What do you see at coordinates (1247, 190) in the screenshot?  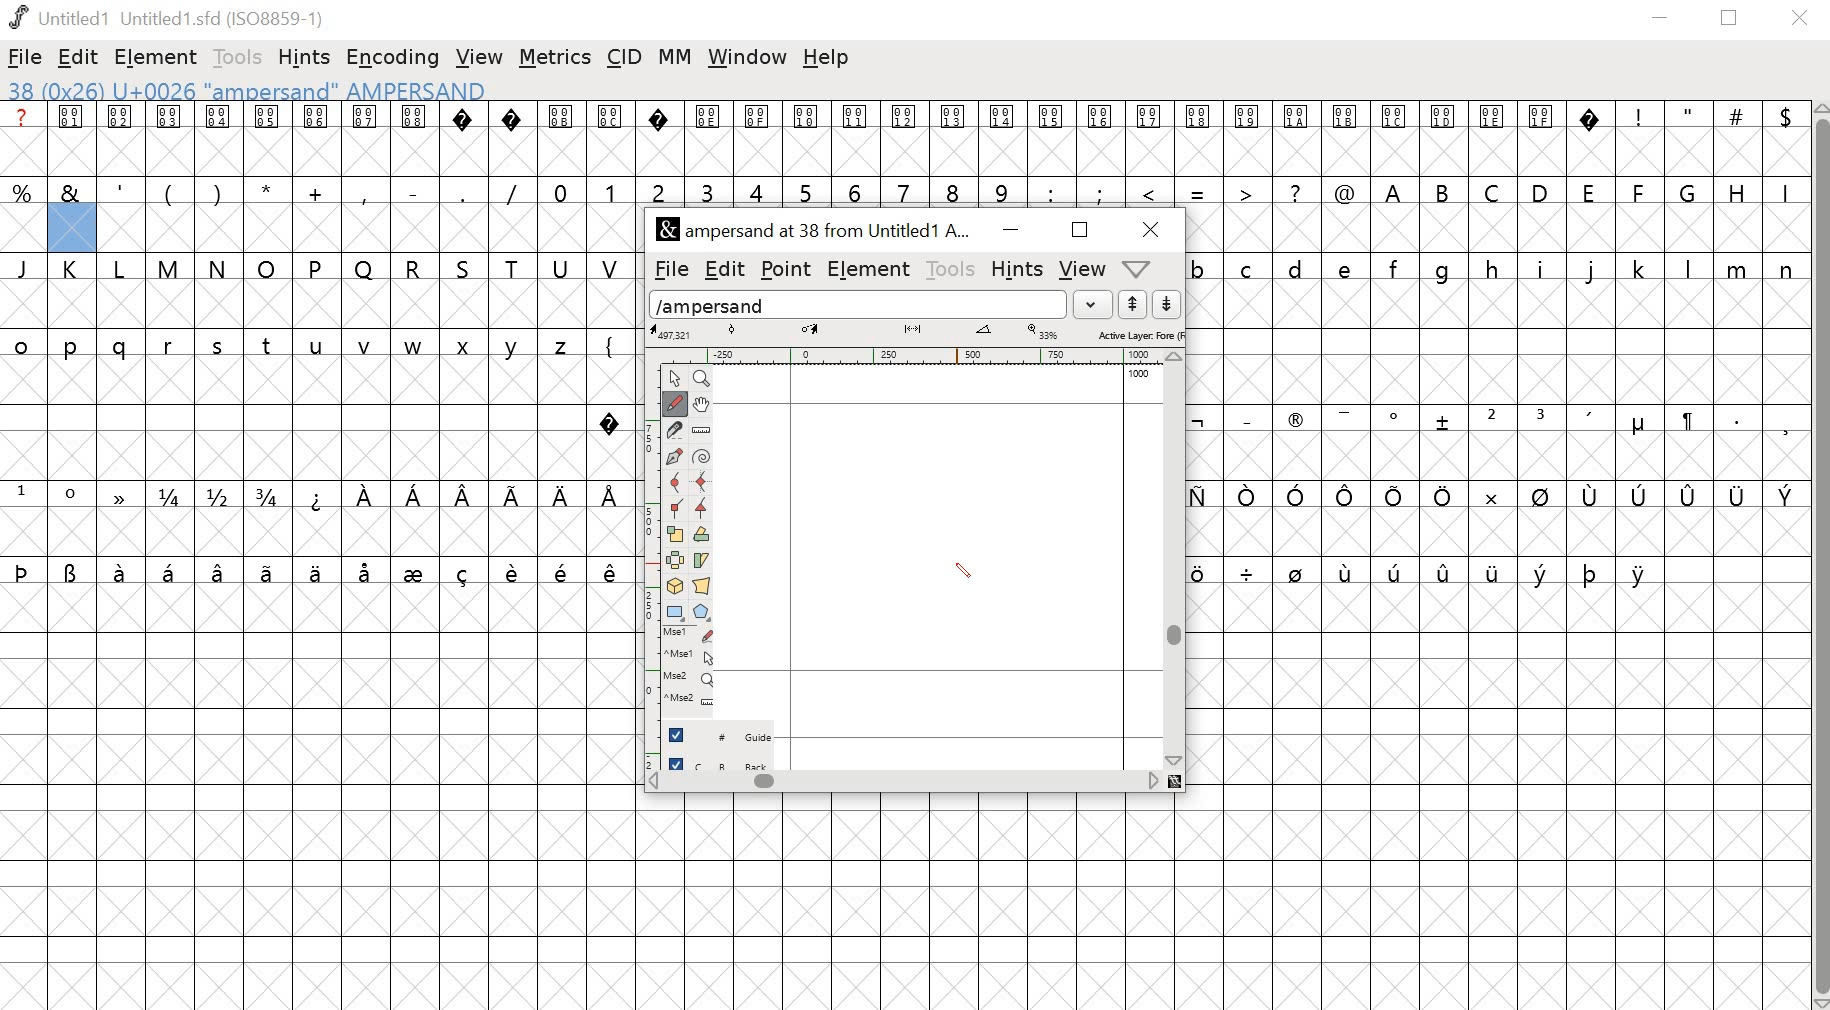 I see `>` at bounding box center [1247, 190].